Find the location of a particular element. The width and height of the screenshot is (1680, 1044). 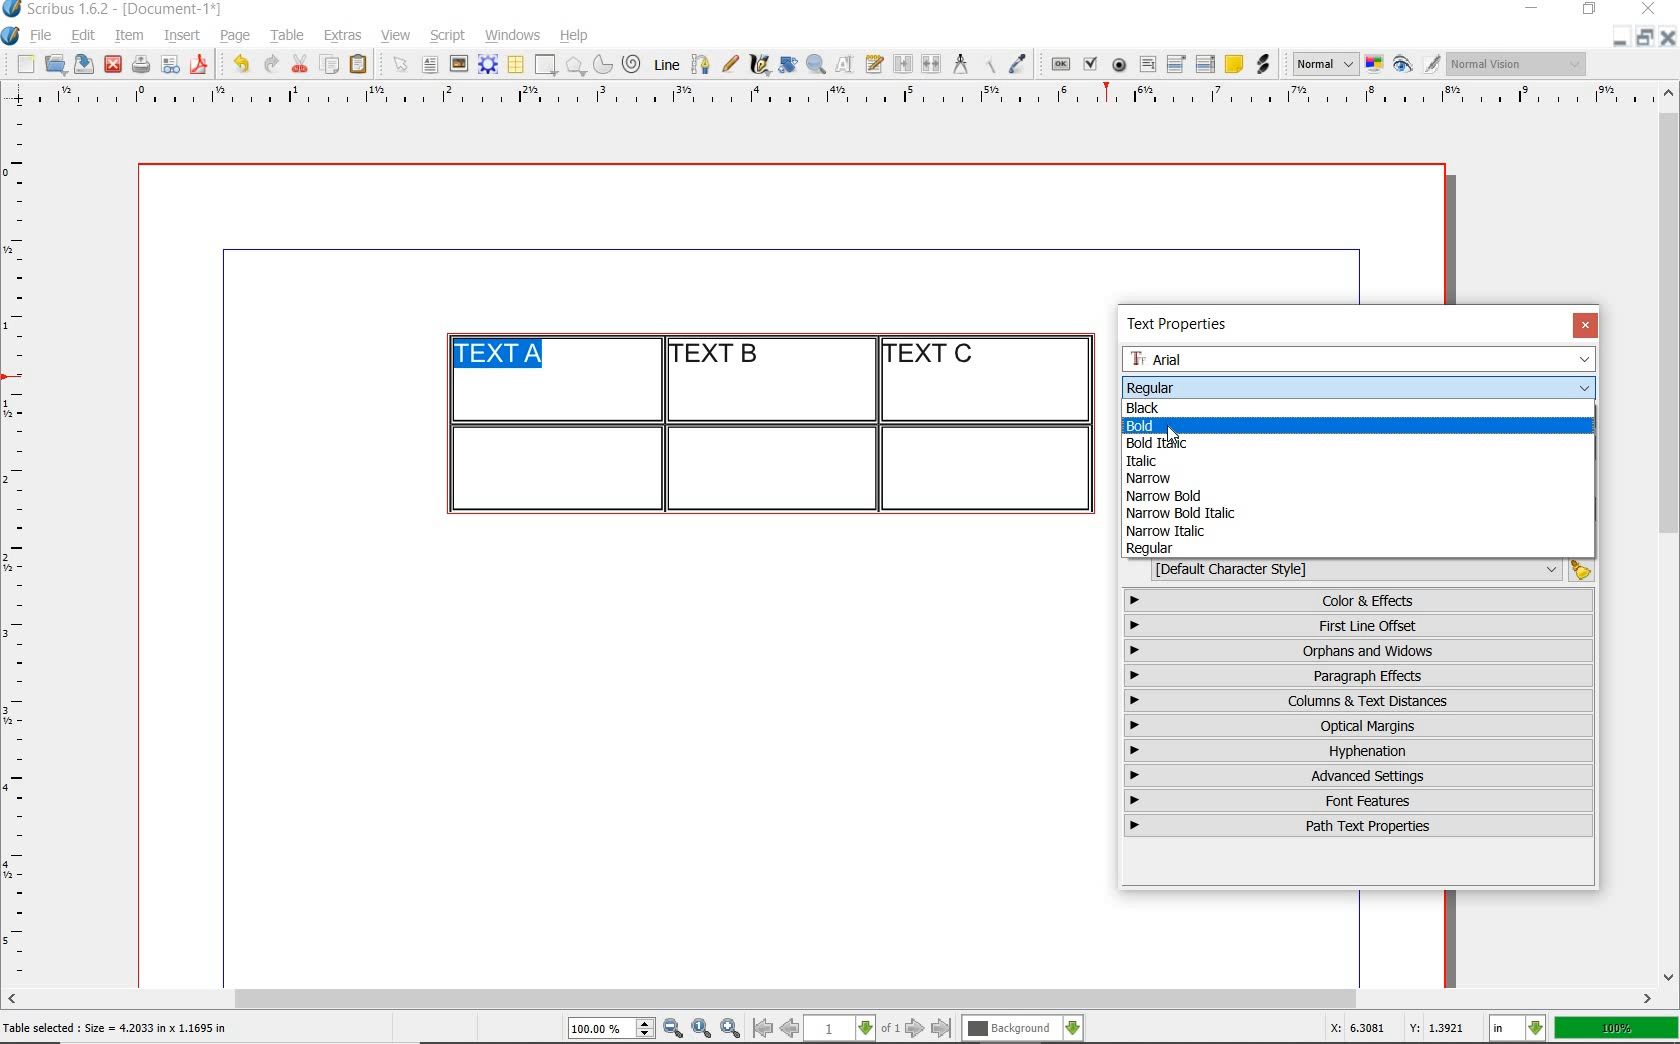

copy is located at coordinates (331, 66).